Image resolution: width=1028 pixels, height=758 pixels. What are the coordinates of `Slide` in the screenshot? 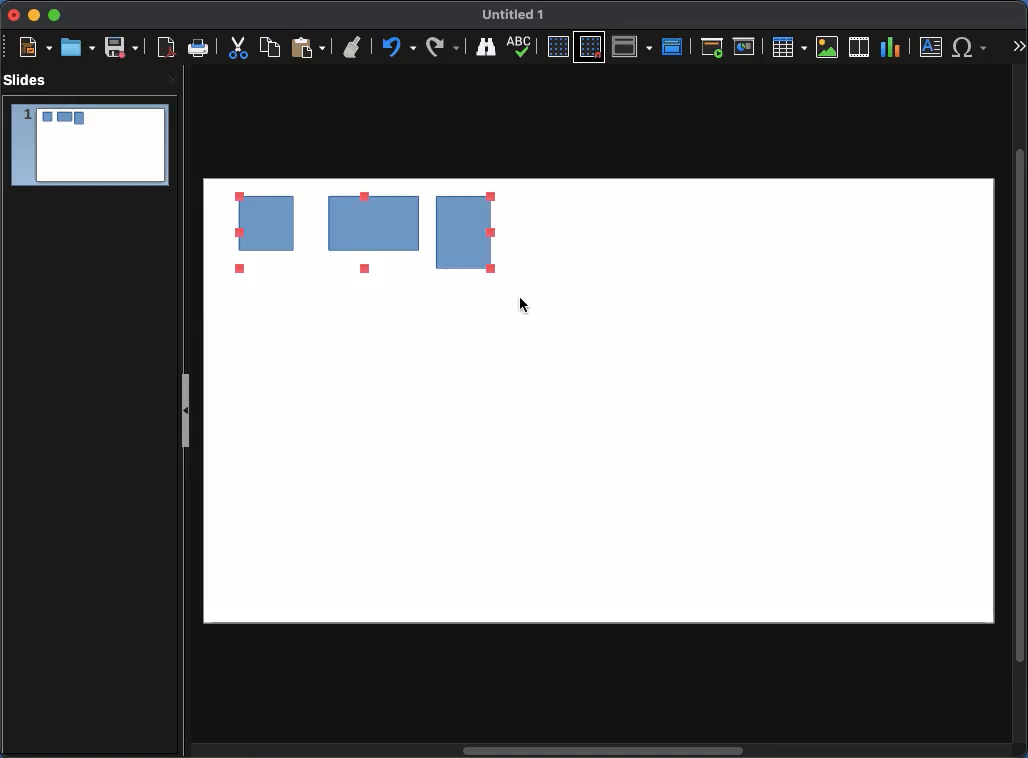 It's located at (89, 145).